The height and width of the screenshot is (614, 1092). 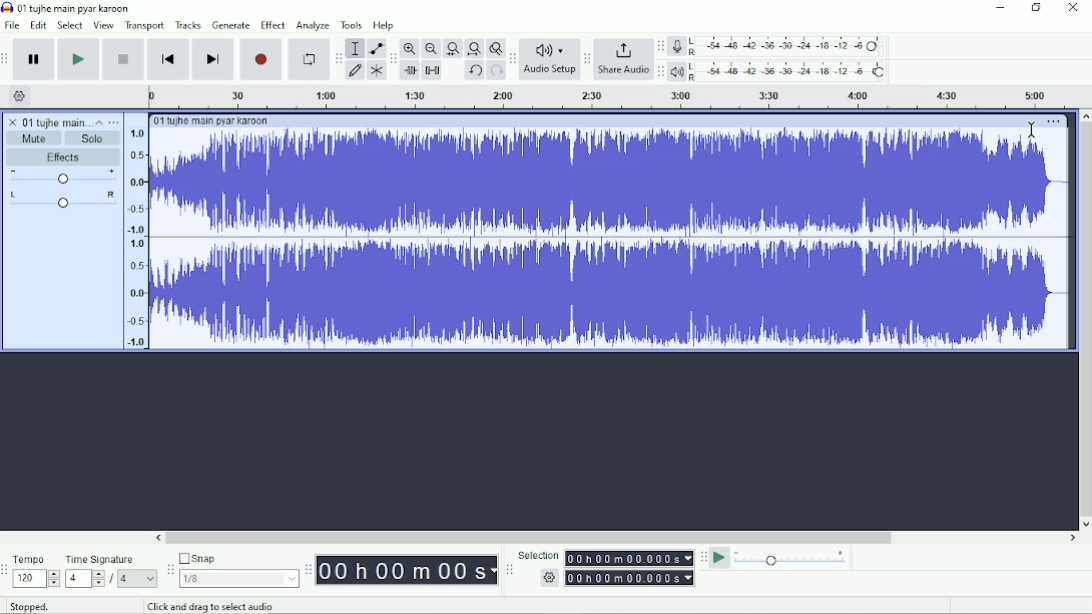 I want to click on 01 tujhe main pyar karoon, so click(x=56, y=121).